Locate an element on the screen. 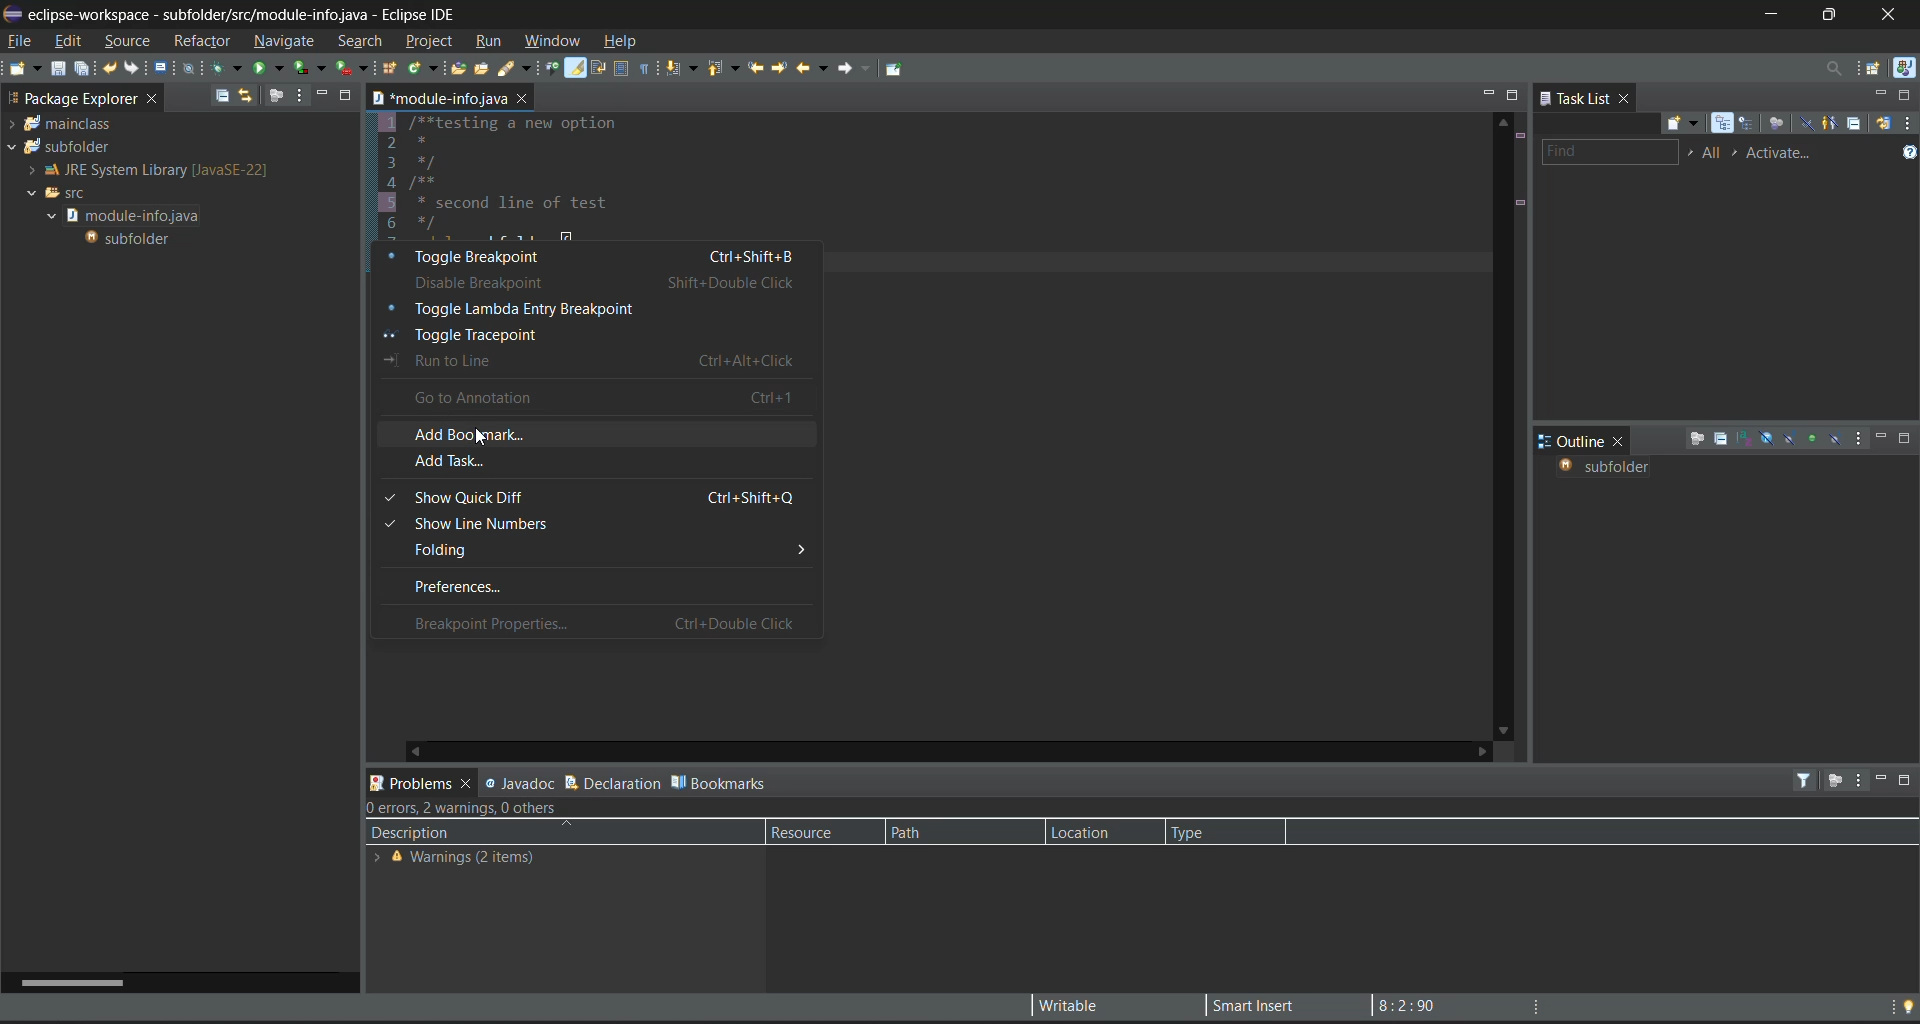  view menu is located at coordinates (298, 94).